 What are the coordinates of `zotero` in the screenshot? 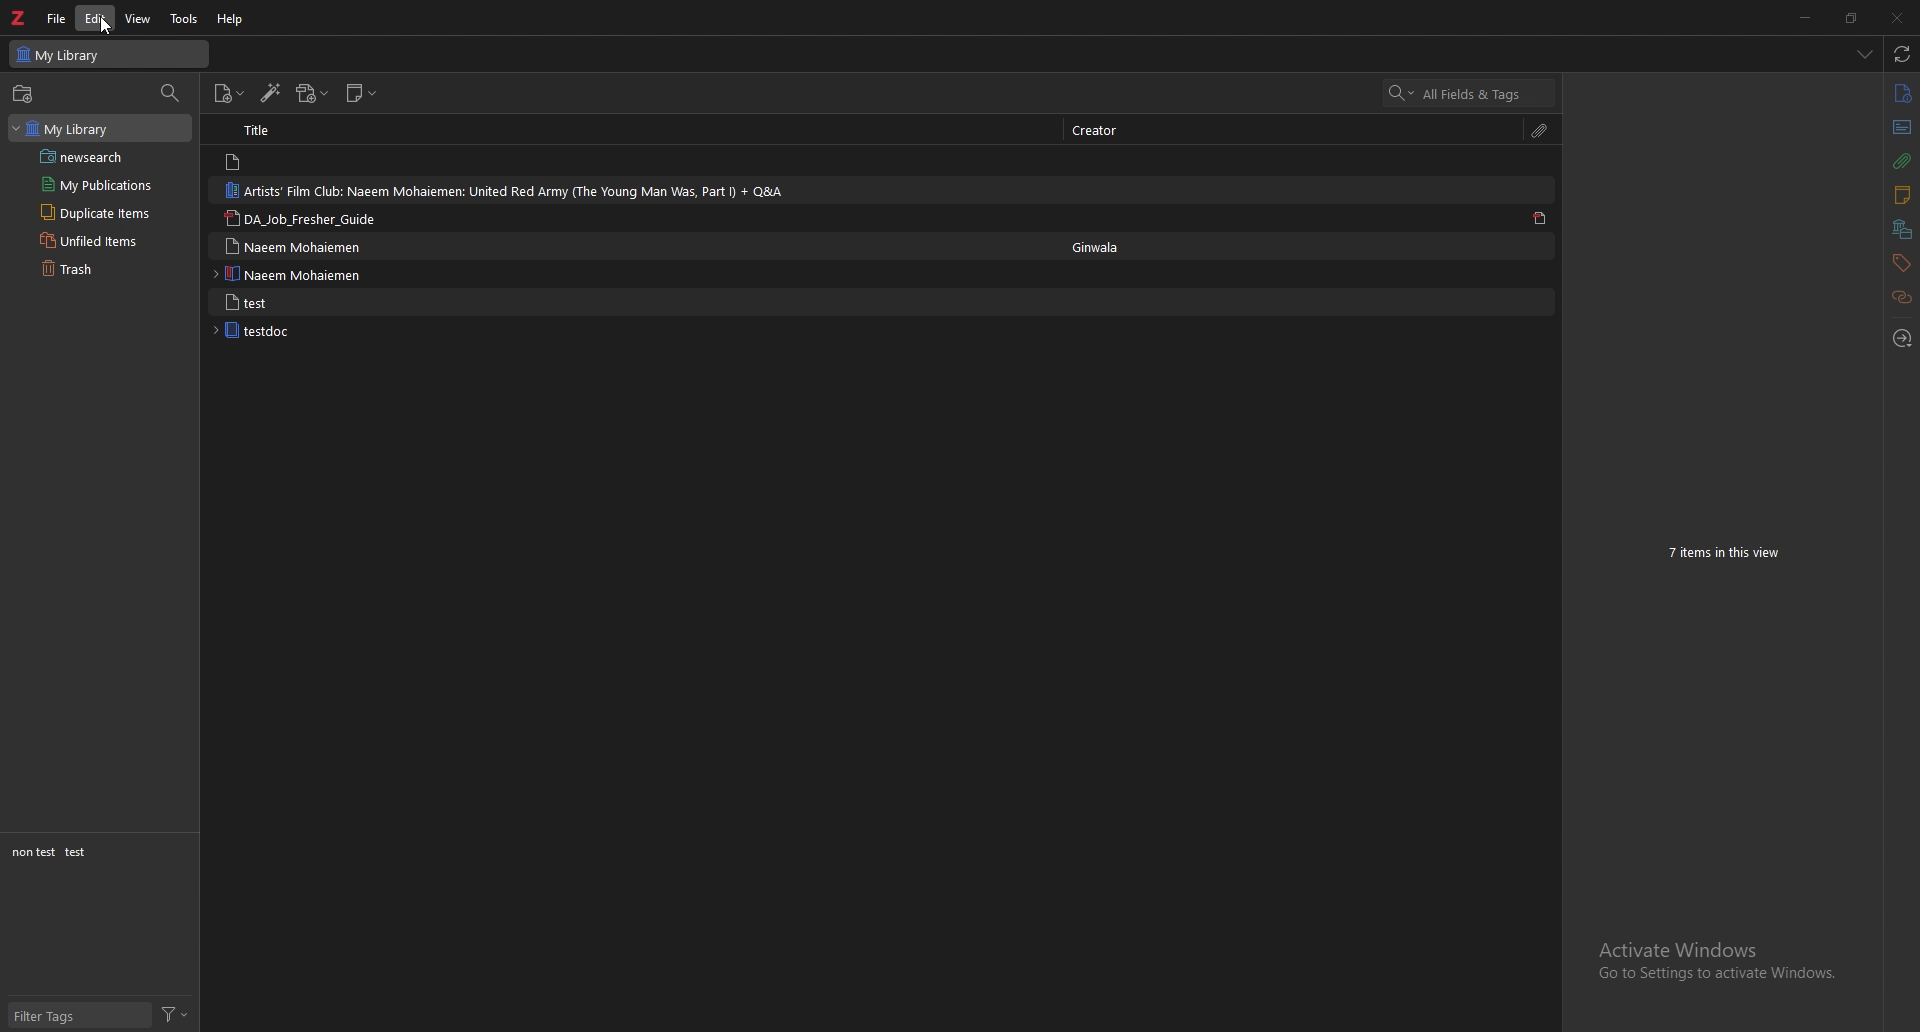 It's located at (19, 18).